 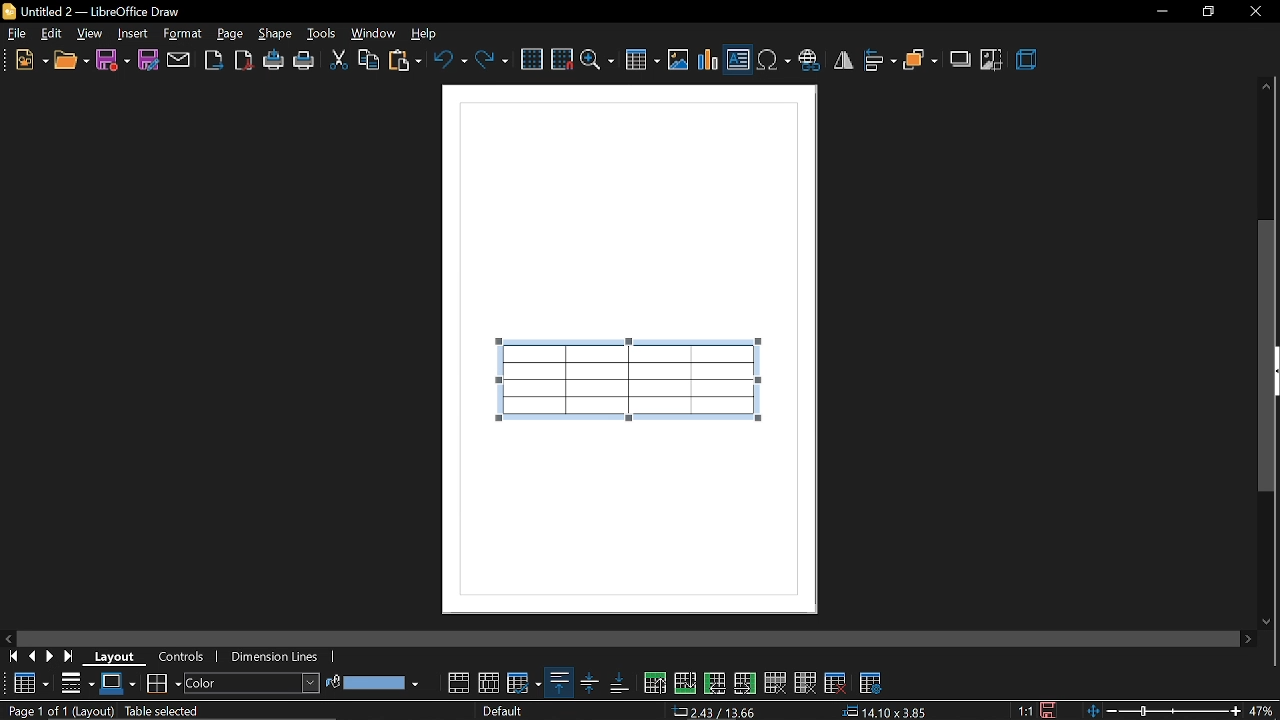 What do you see at coordinates (1027, 60) in the screenshot?
I see `3d effects` at bounding box center [1027, 60].